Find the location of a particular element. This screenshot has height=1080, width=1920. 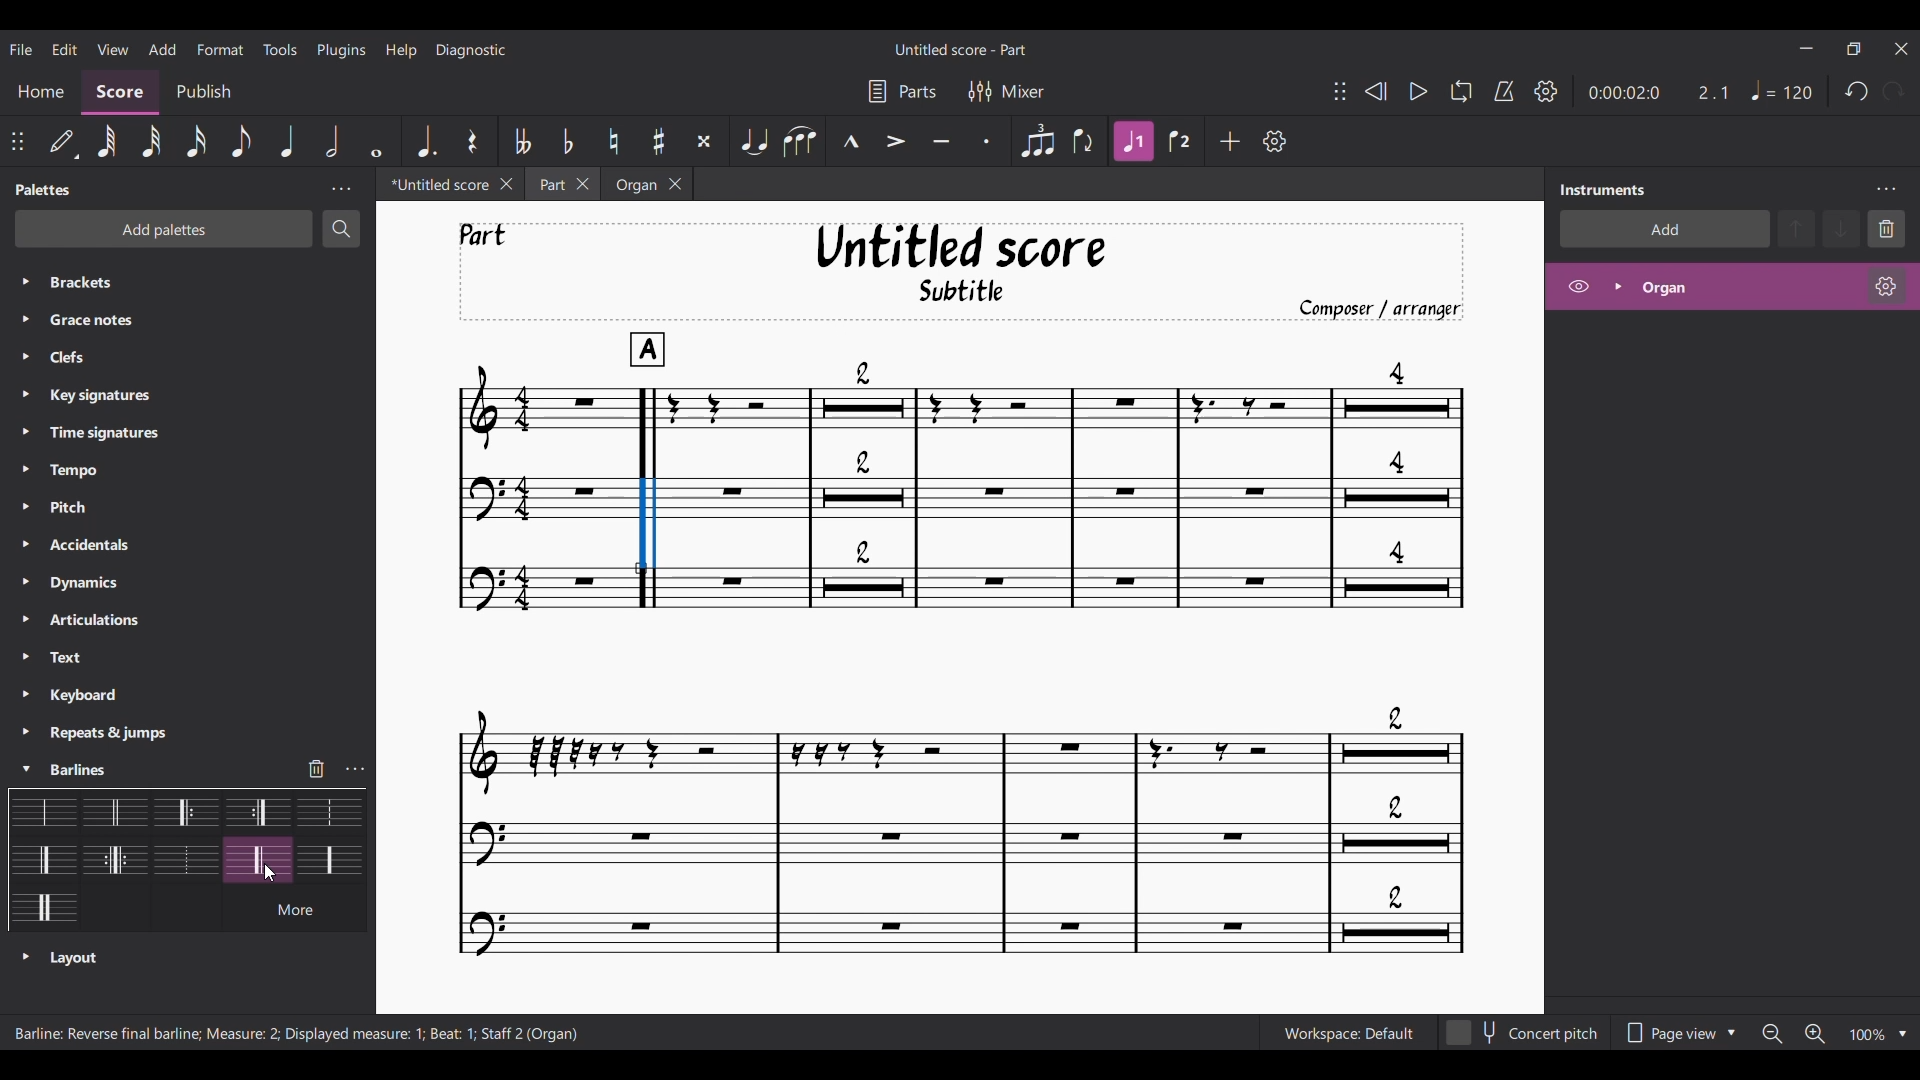

Toggle natural is located at coordinates (614, 140).